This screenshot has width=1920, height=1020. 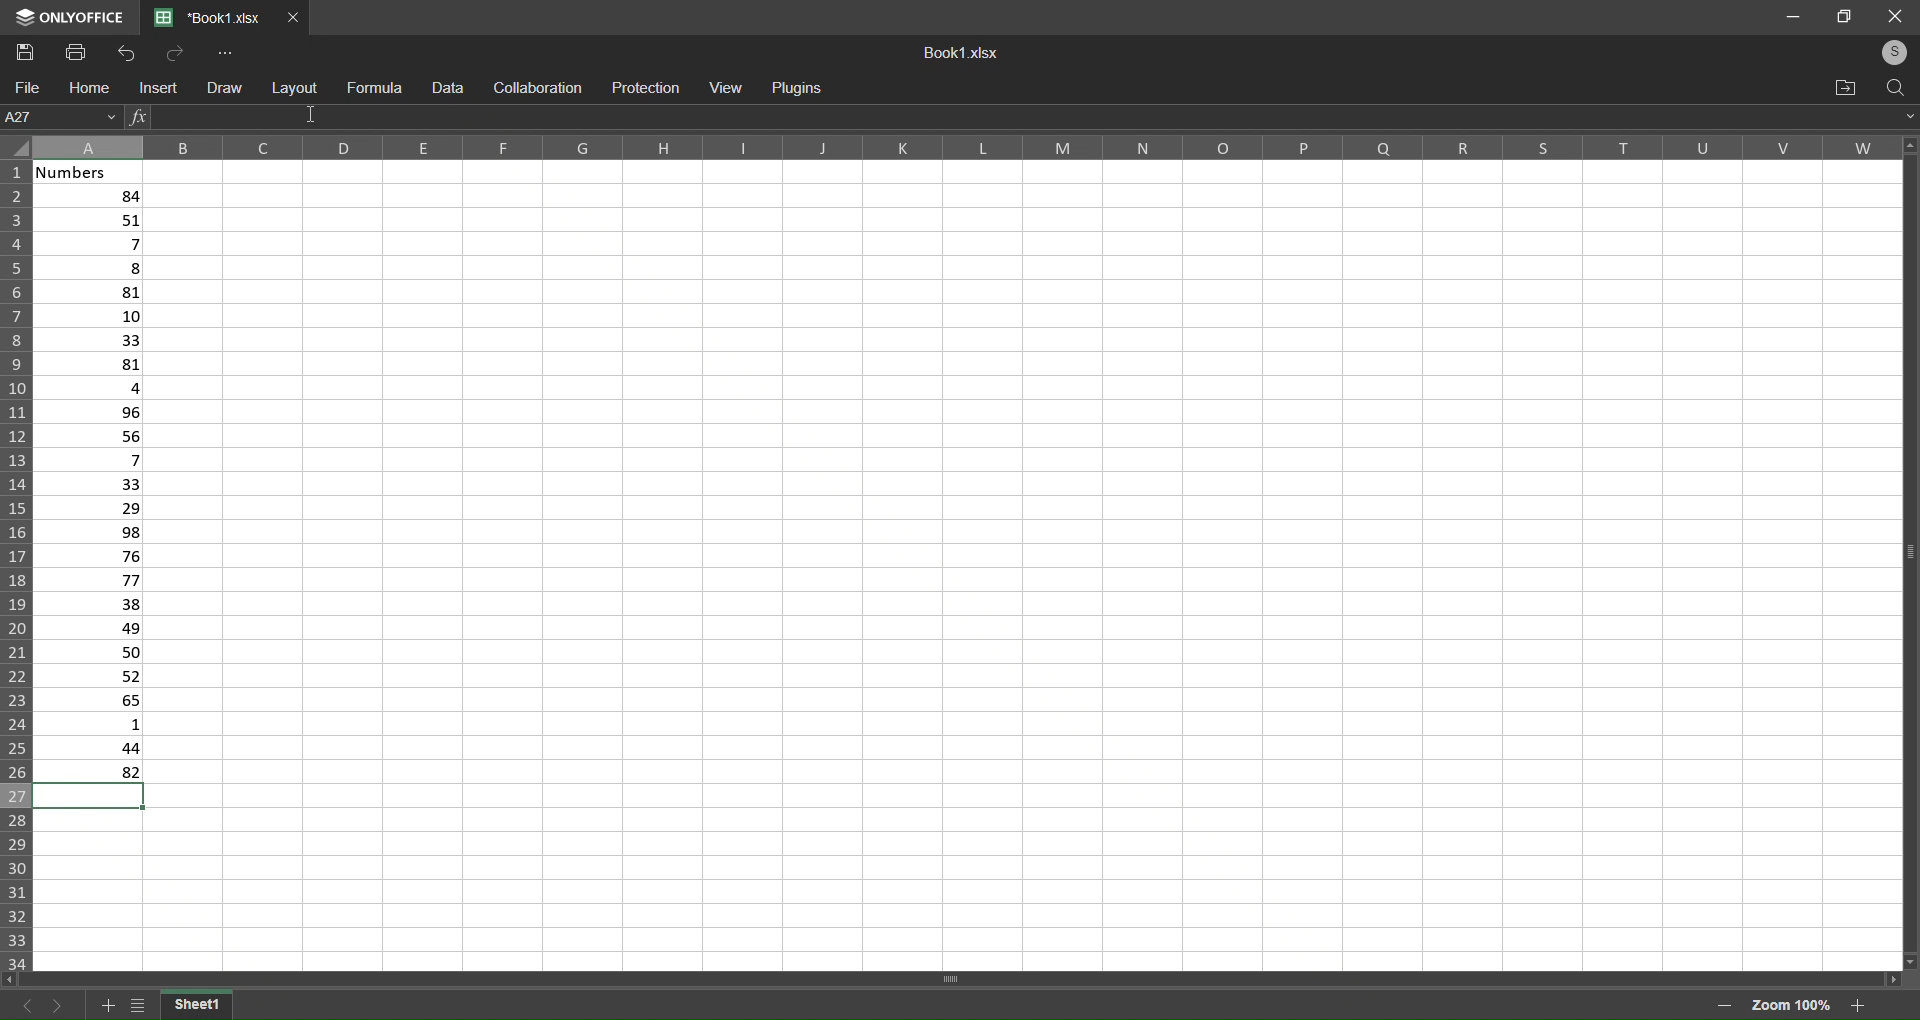 What do you see at coordinates (140, 1003) in the screenshot?
I see `list of sheet` at bounding box center [140, 1003].